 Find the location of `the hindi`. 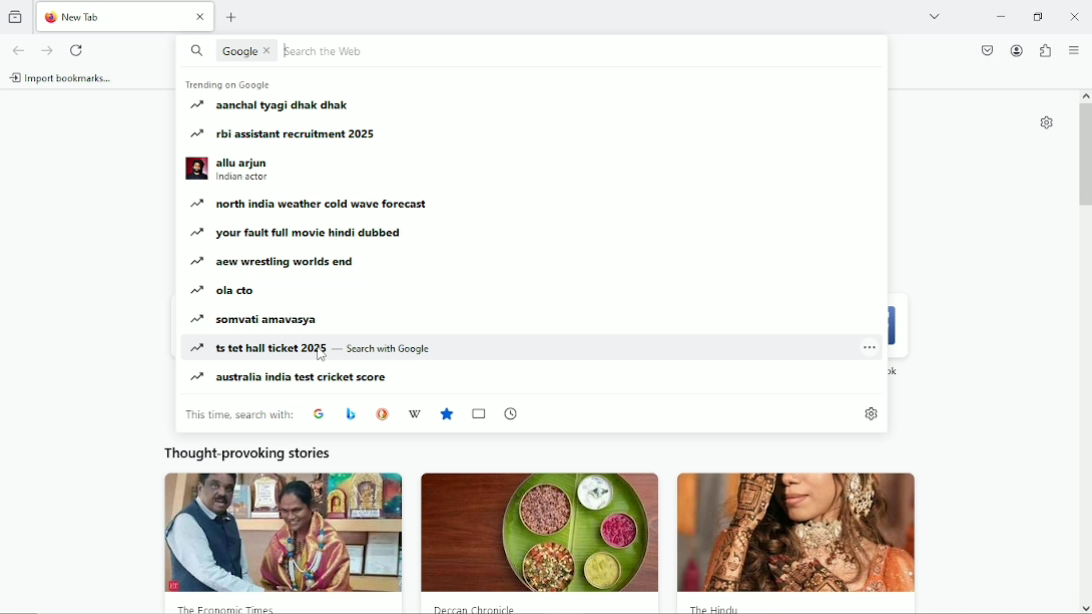

the hindi is located at coordinates (716, 610).